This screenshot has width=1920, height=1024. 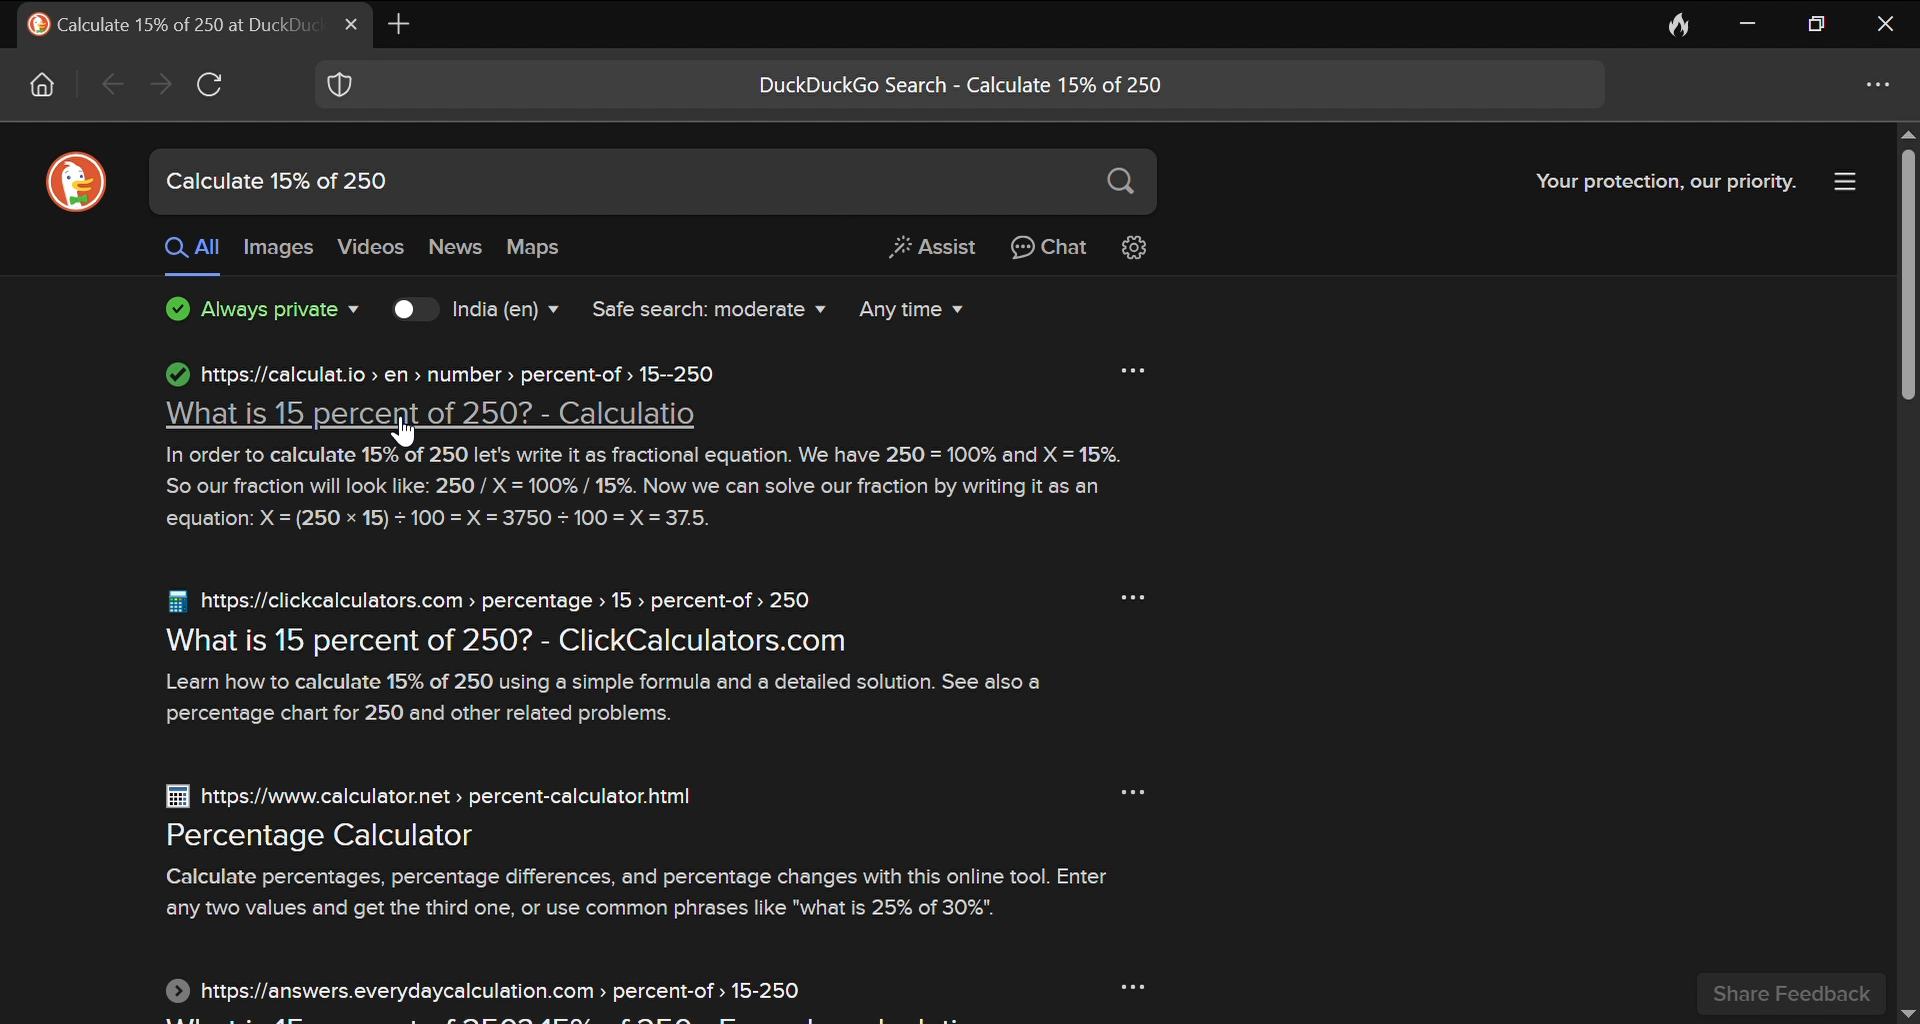 What do you see at coordinates (1844, 181) in the screenshot?
I see `Expand sidebar` at bounding box center [1844, 181].